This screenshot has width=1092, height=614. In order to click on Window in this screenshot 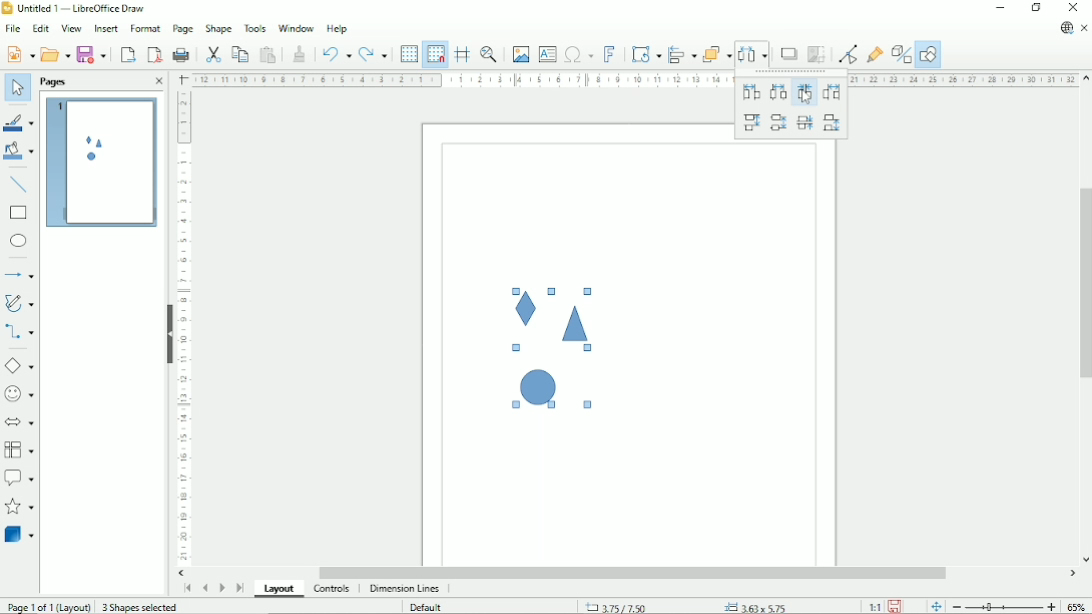, I will do `click(294, 28)`.